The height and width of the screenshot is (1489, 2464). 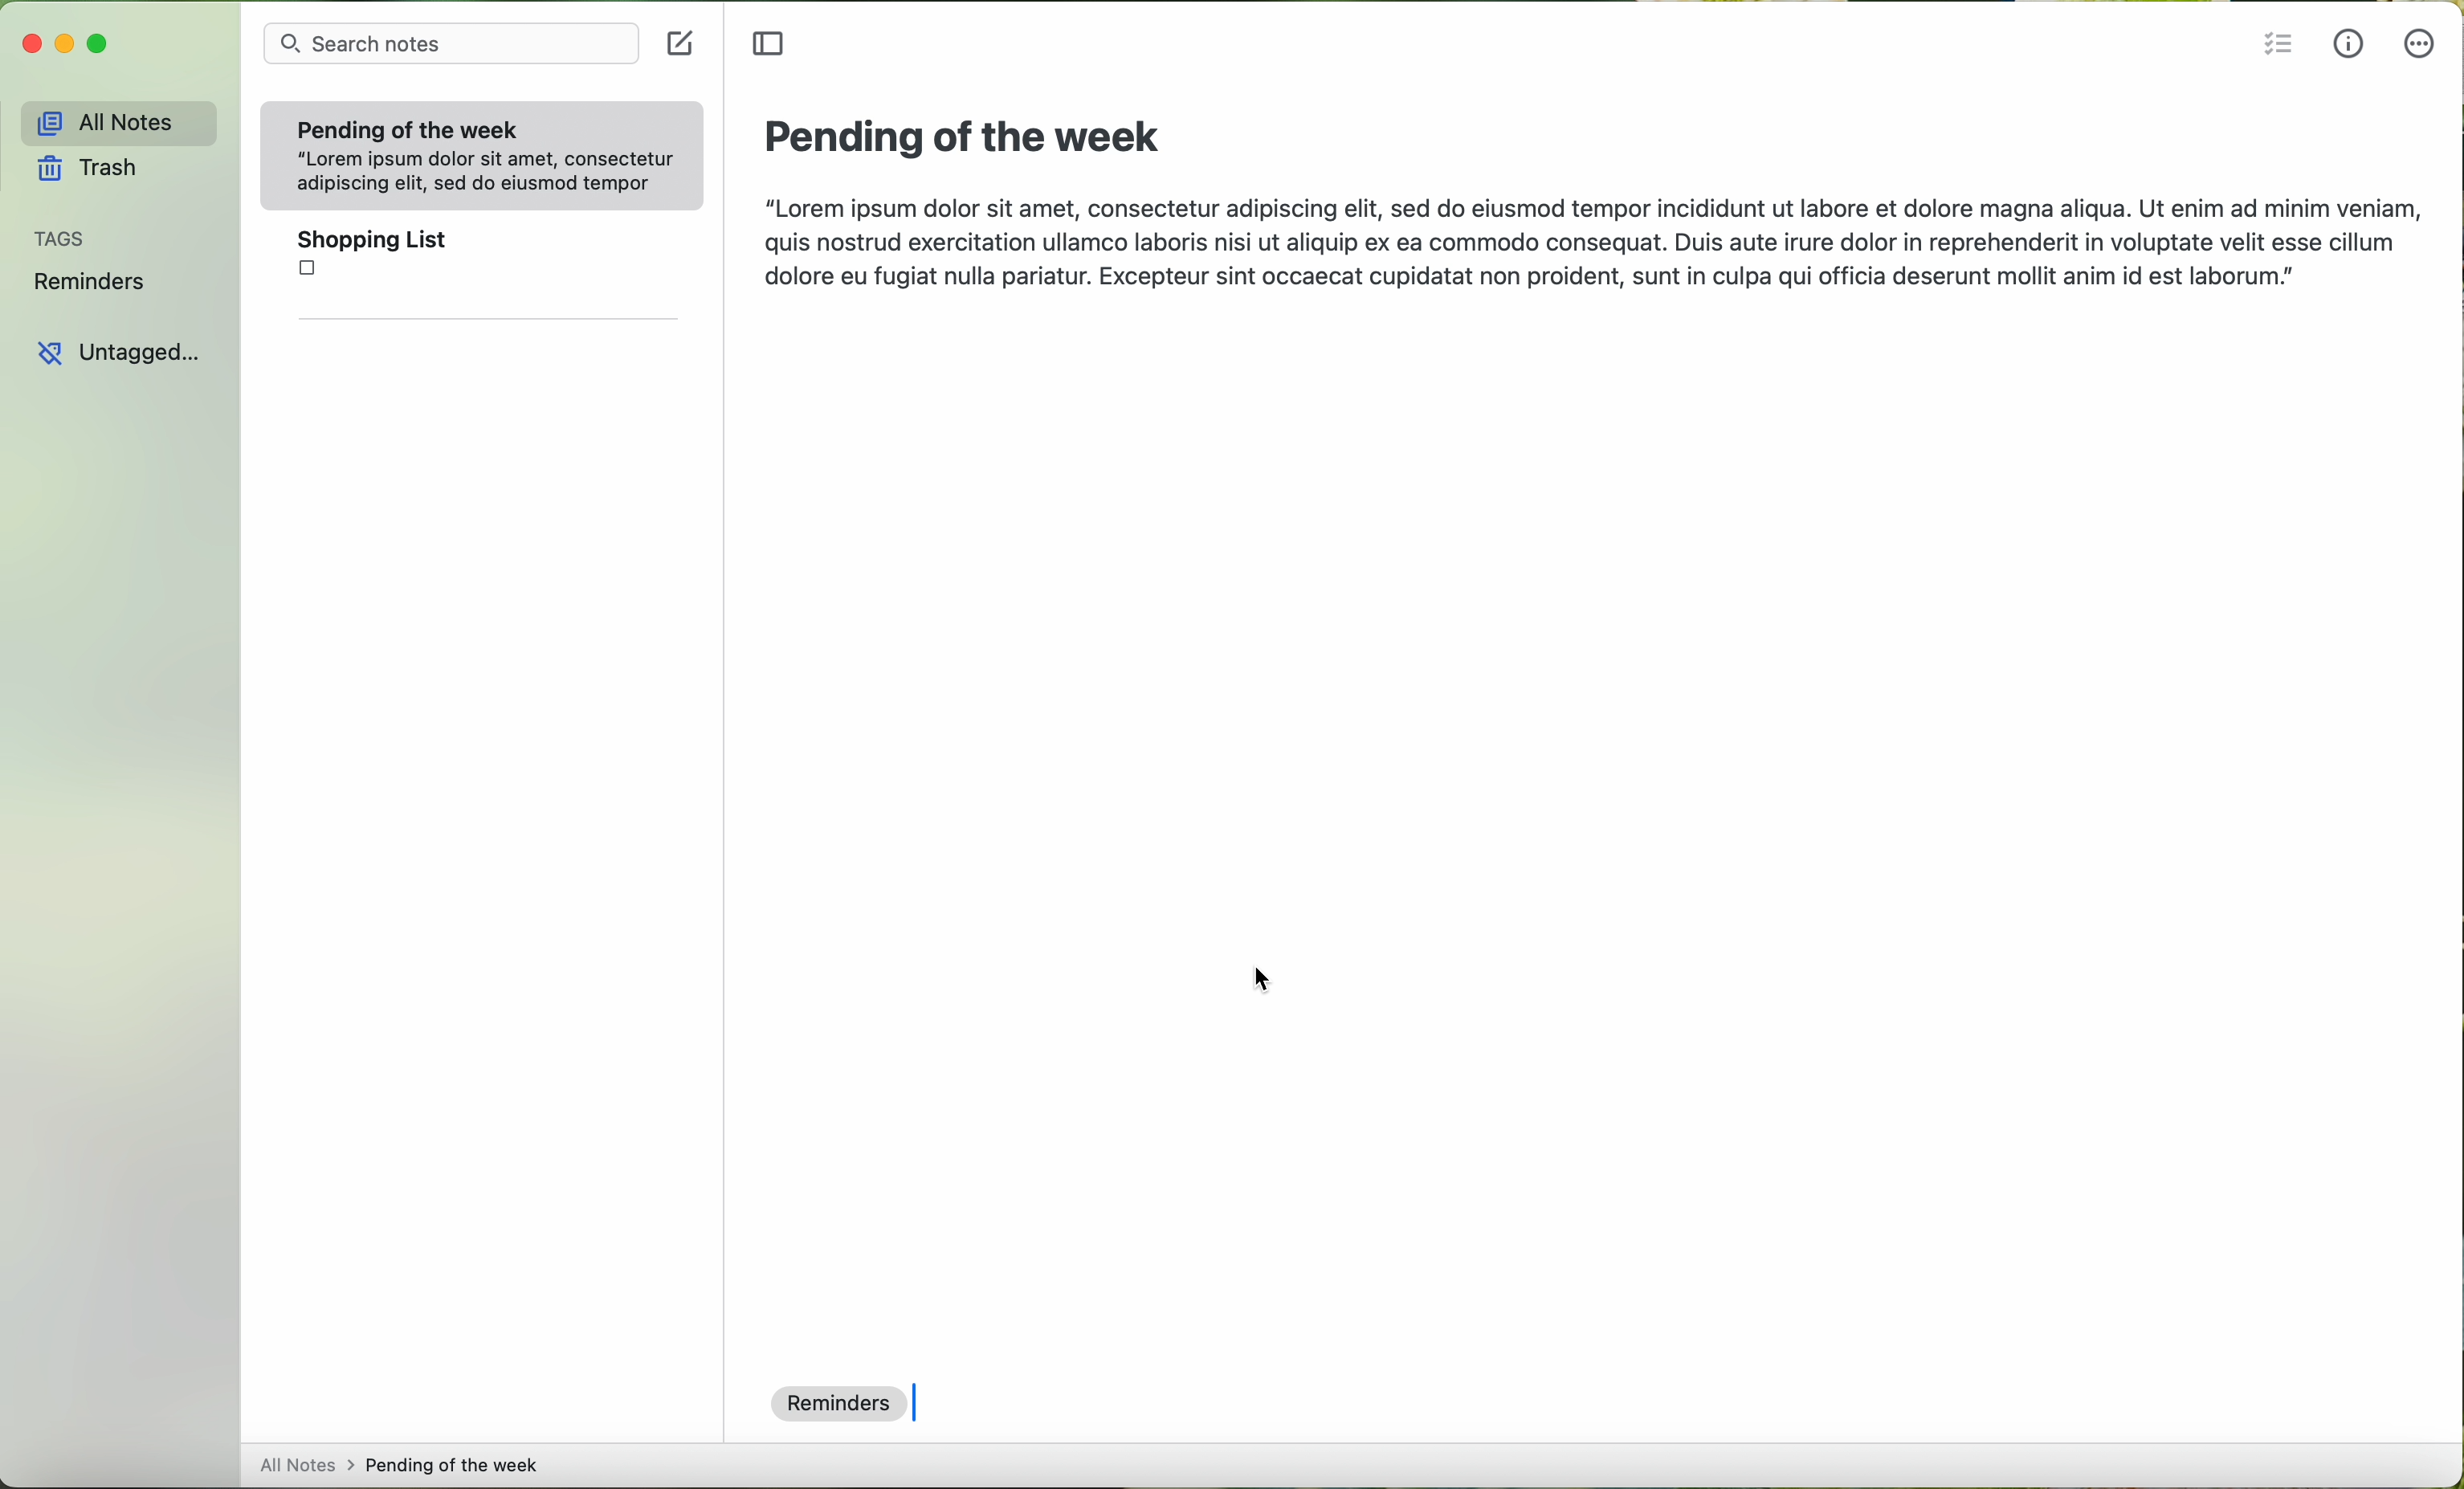 What do you see at coordinates (97, 44) in the screenshot?
I see `maximize program` at bounding box center [97, 44].